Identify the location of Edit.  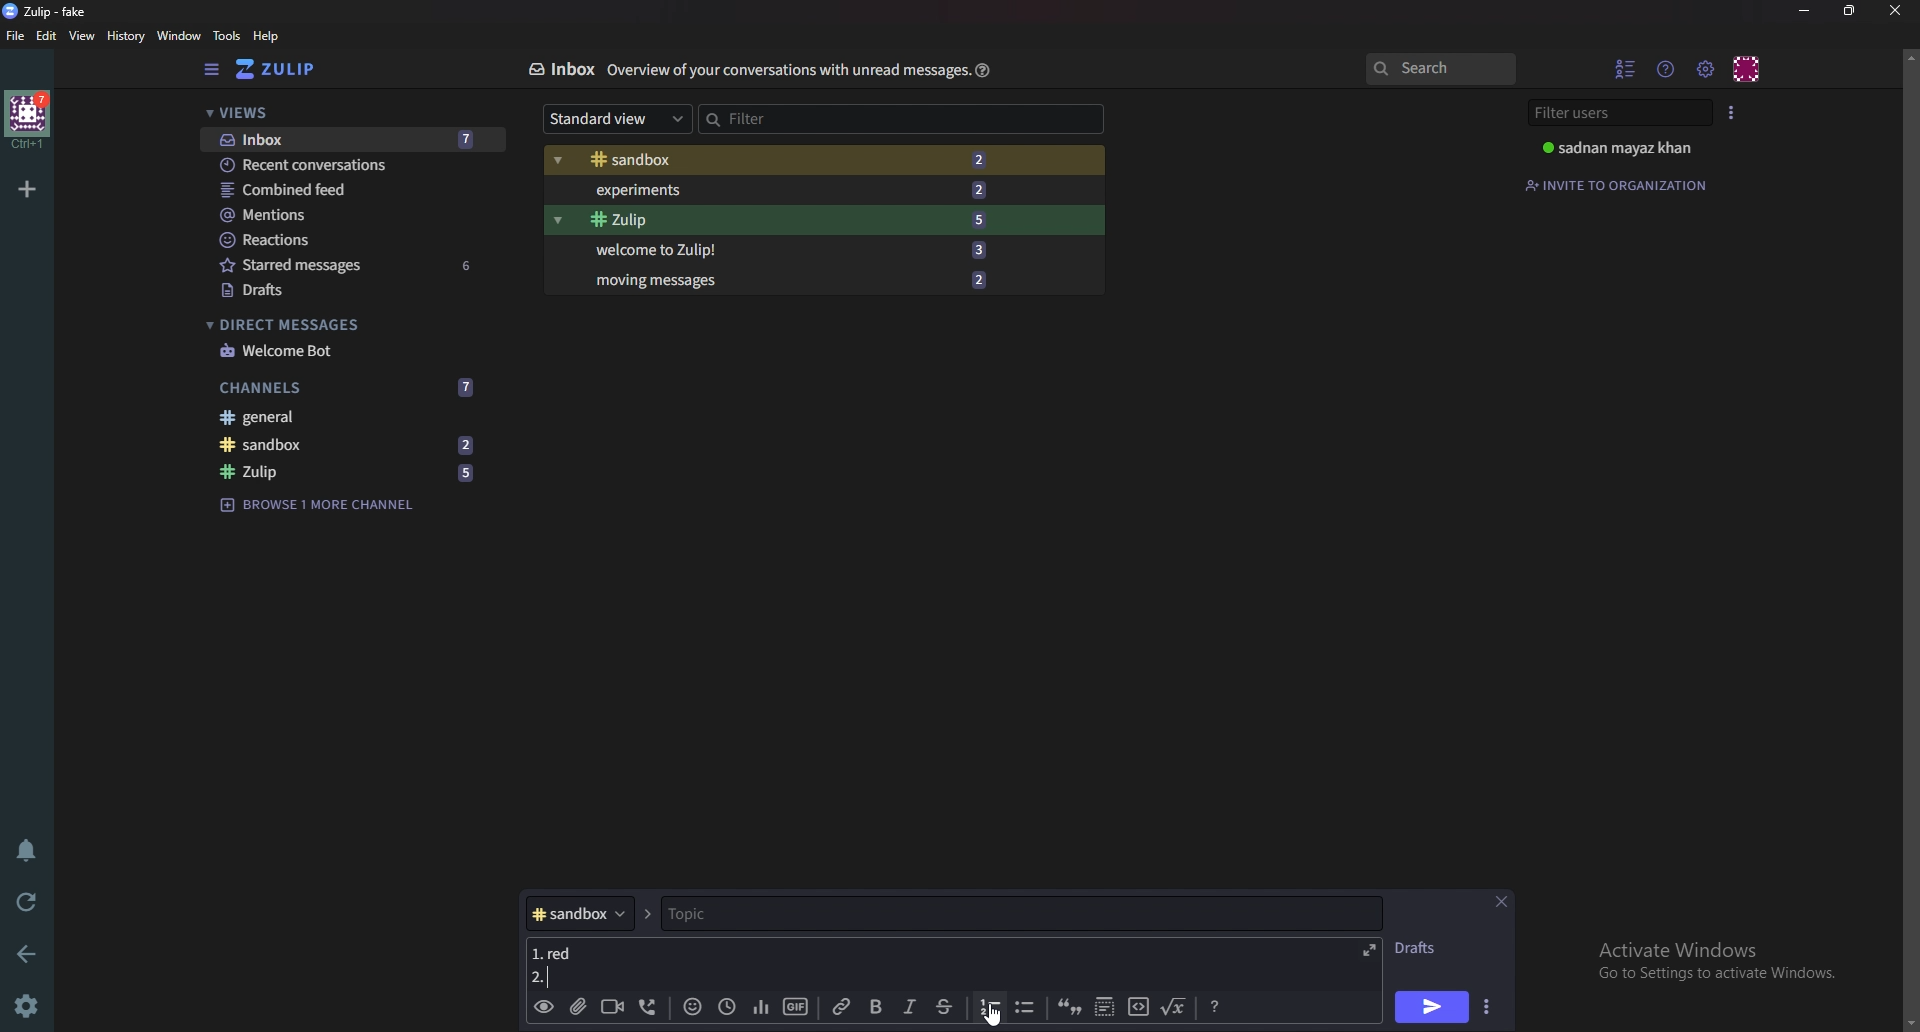
(48, 35).